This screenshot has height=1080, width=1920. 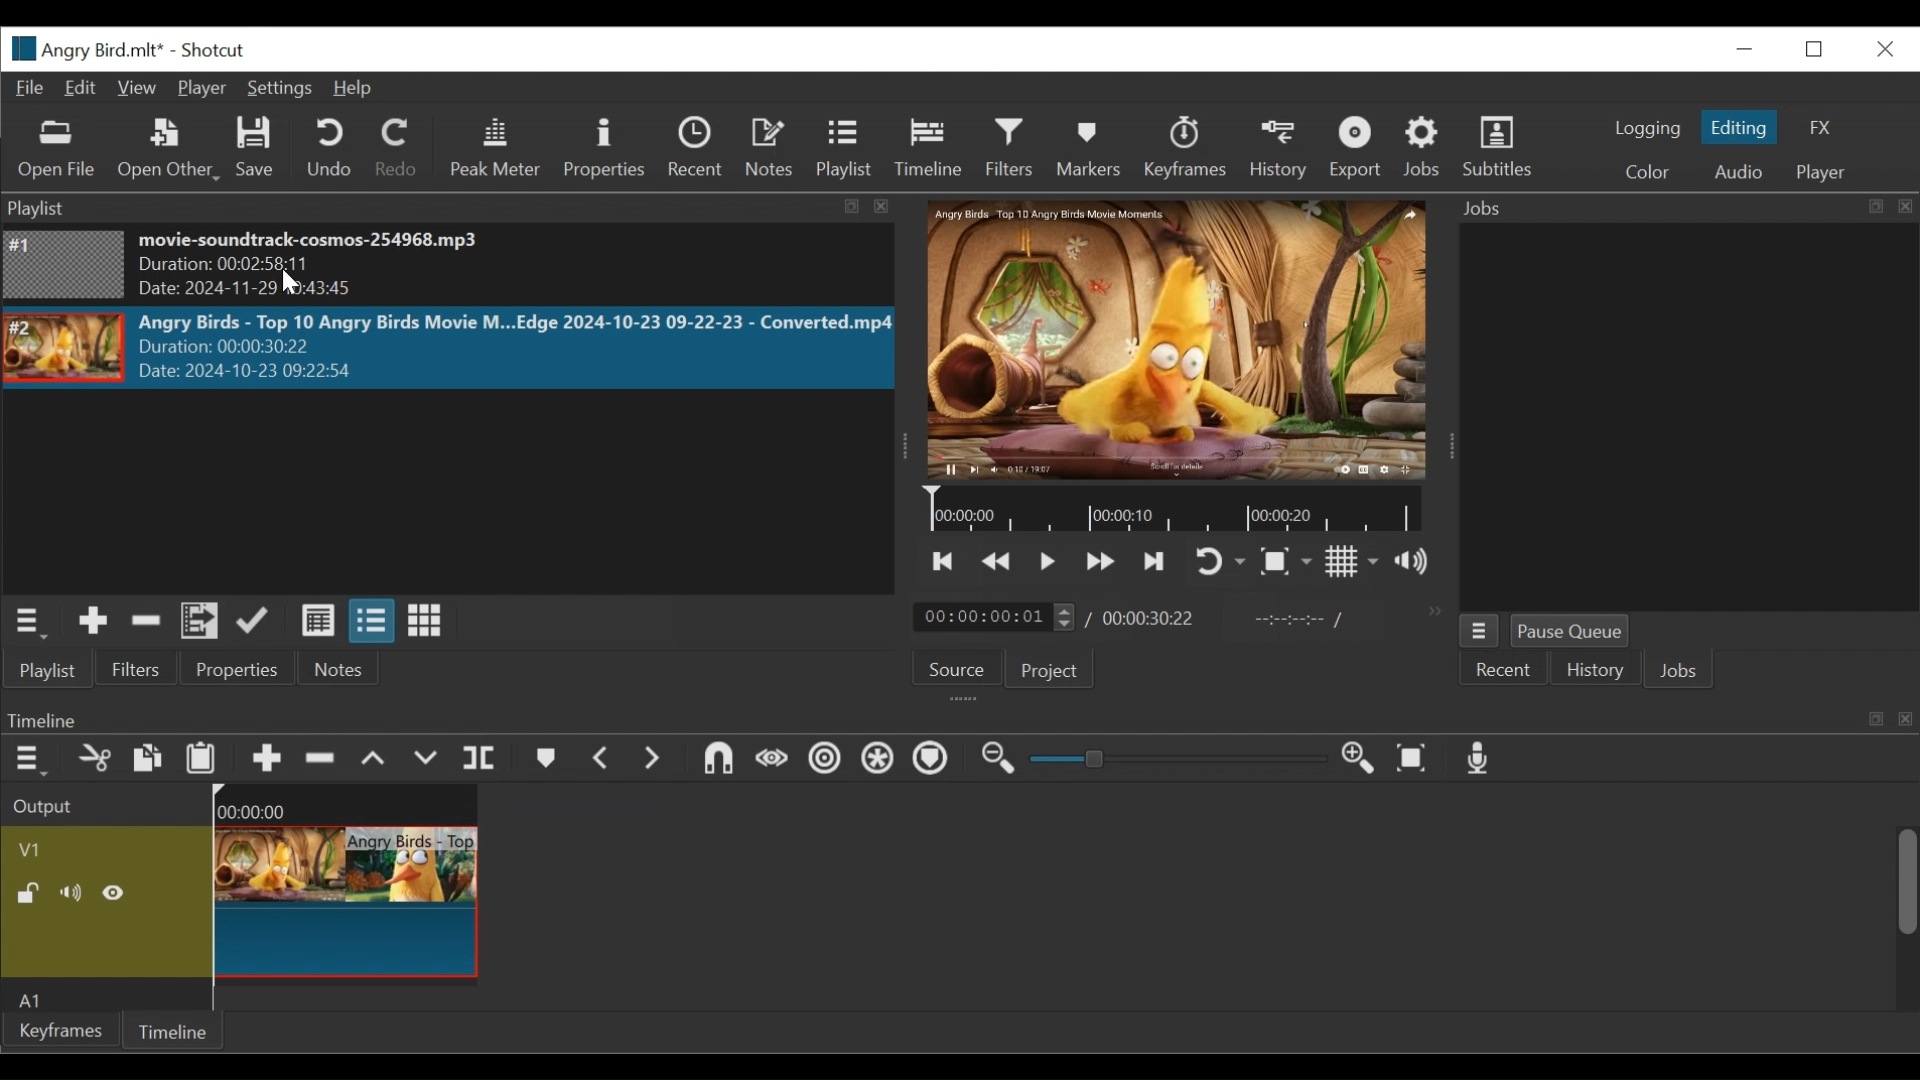 What do you see at coordinates (64, 348) in the screenshot?
I see `Image` at bounding box center [64, 348].